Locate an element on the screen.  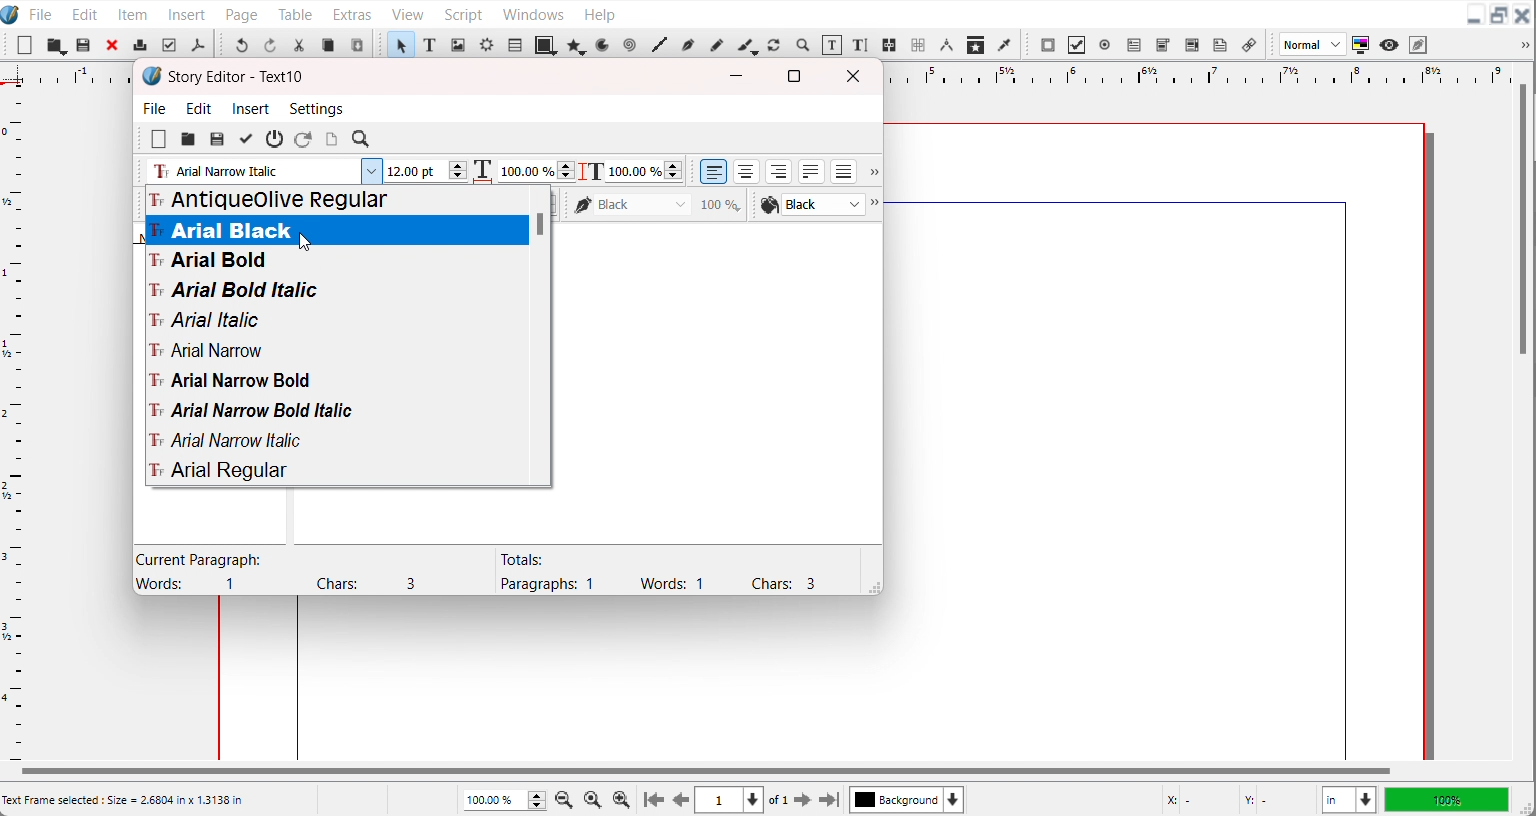
Render Frame is located at coordinates (486, 44).